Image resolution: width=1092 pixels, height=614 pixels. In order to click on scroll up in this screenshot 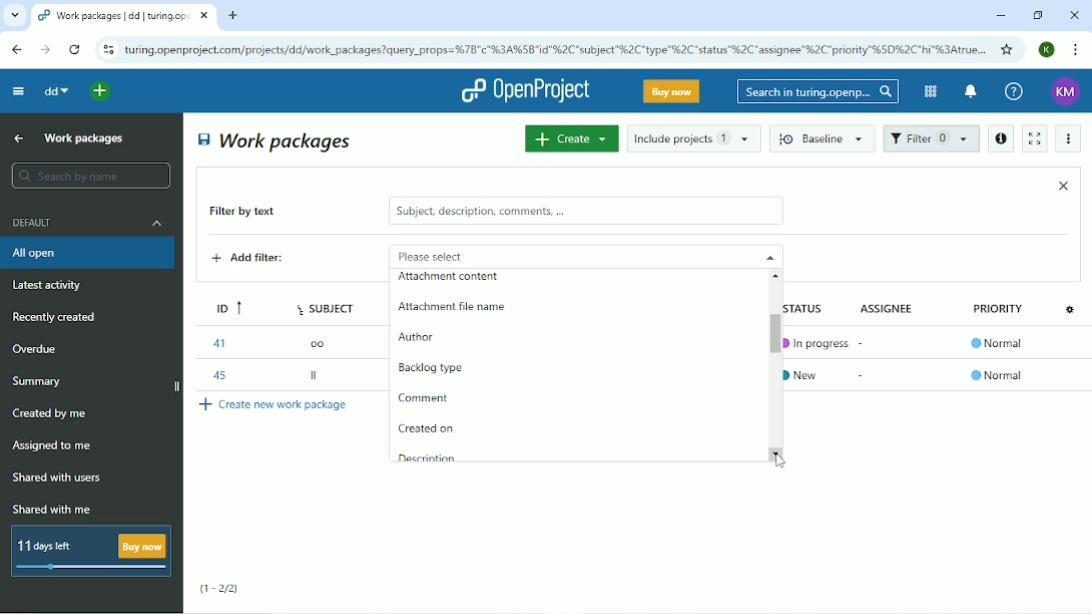, I will do `click(779, 275)`.